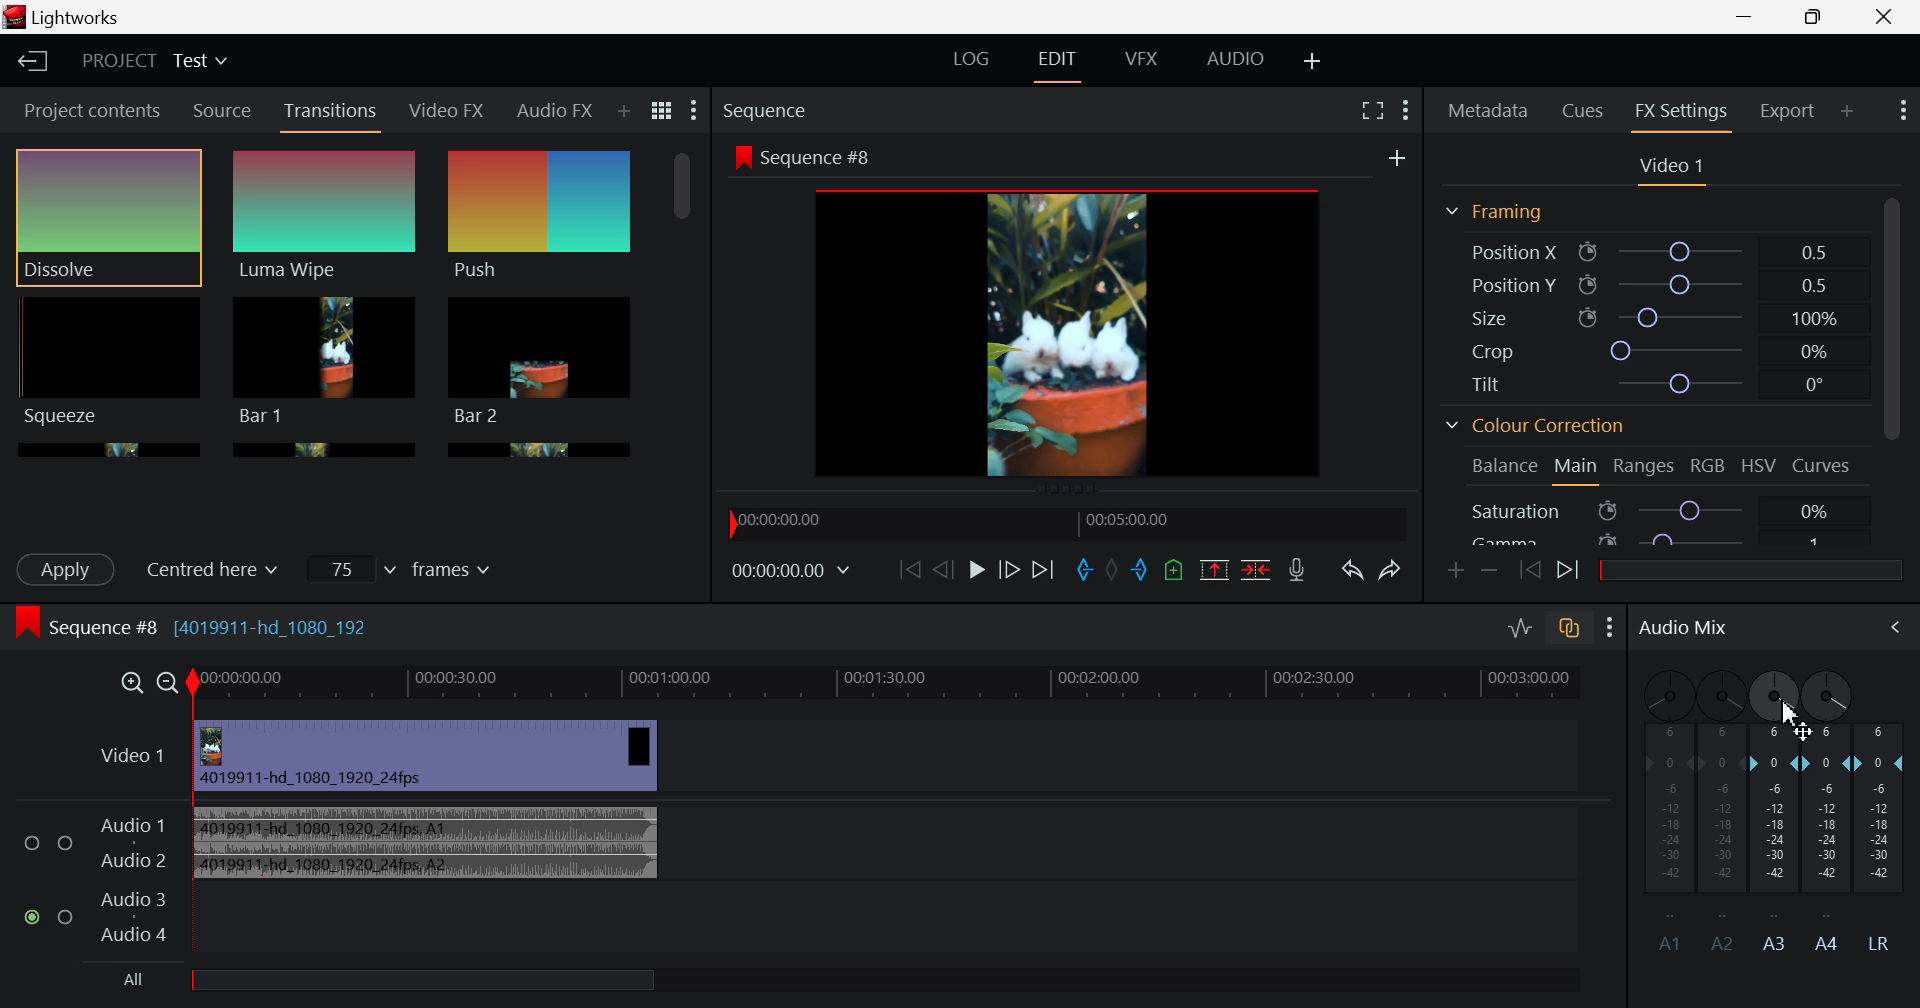  I want to click on Frame Time, so click(790, 575).